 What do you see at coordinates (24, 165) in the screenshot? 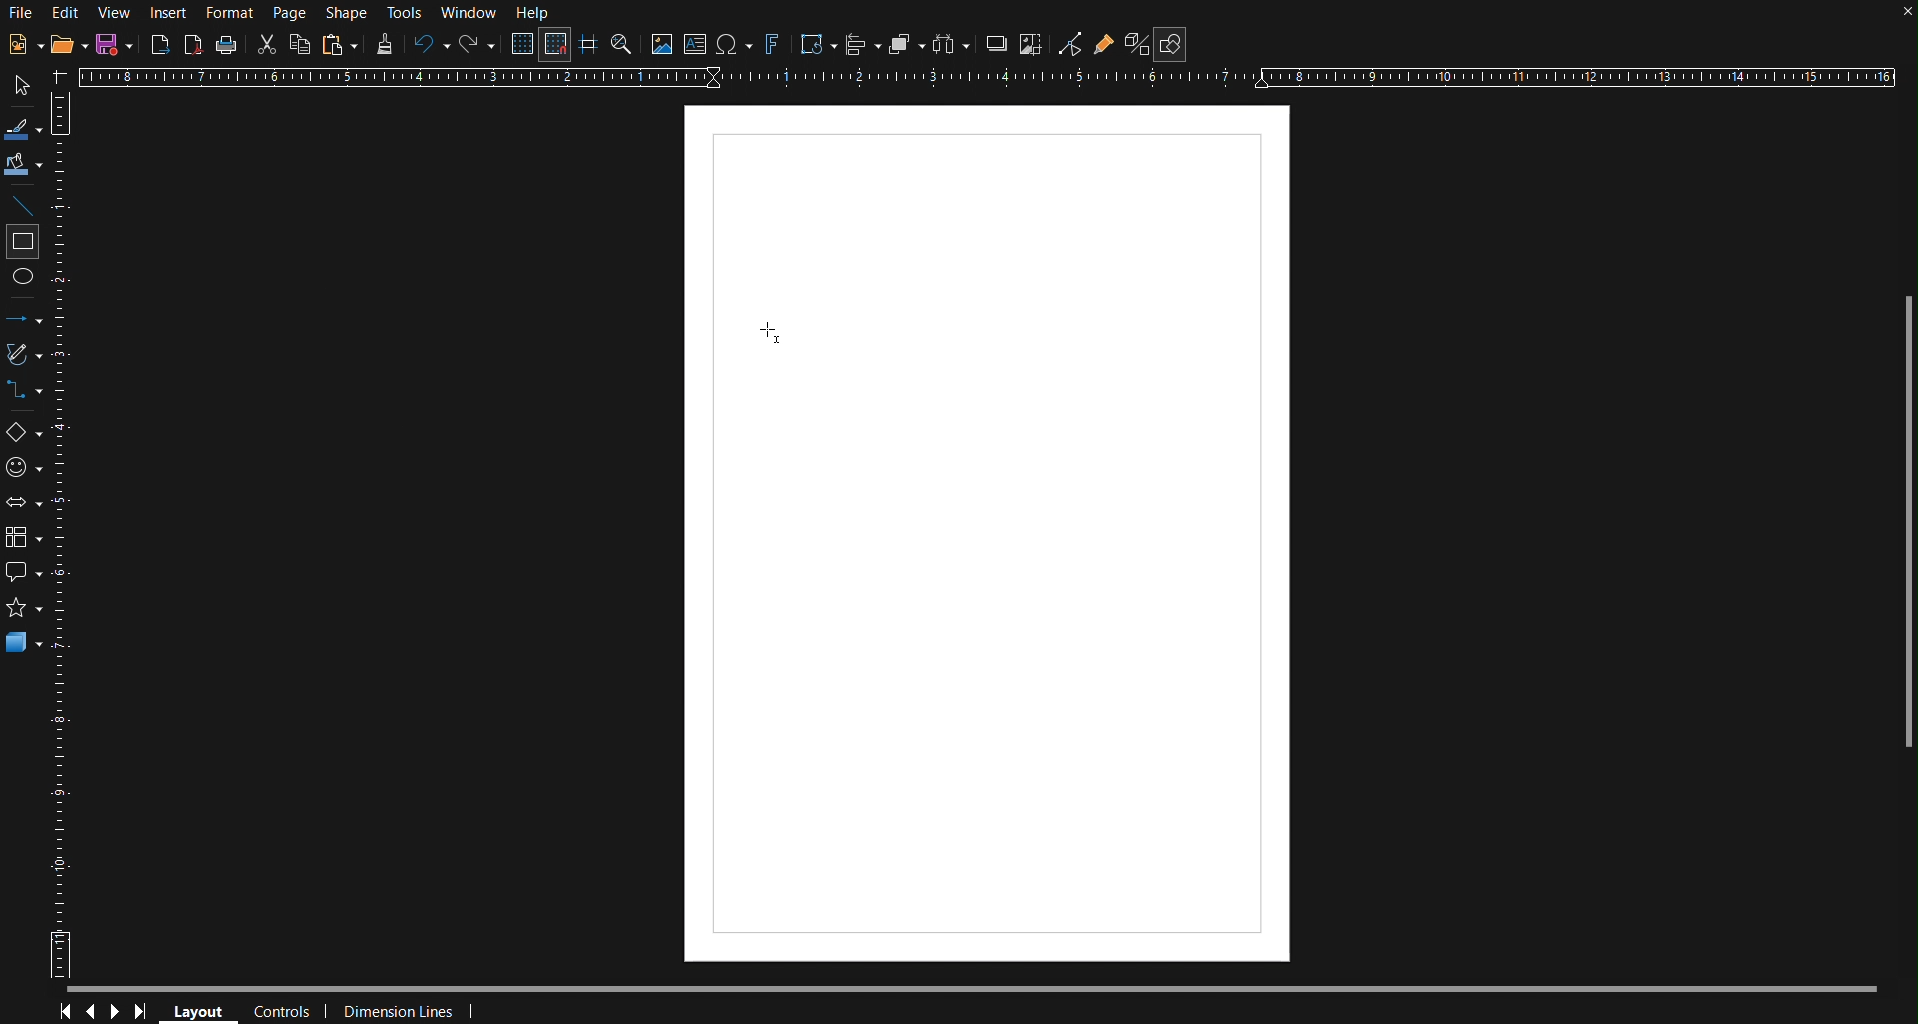
I see `Fill Color` at bounding box center [24, 165].